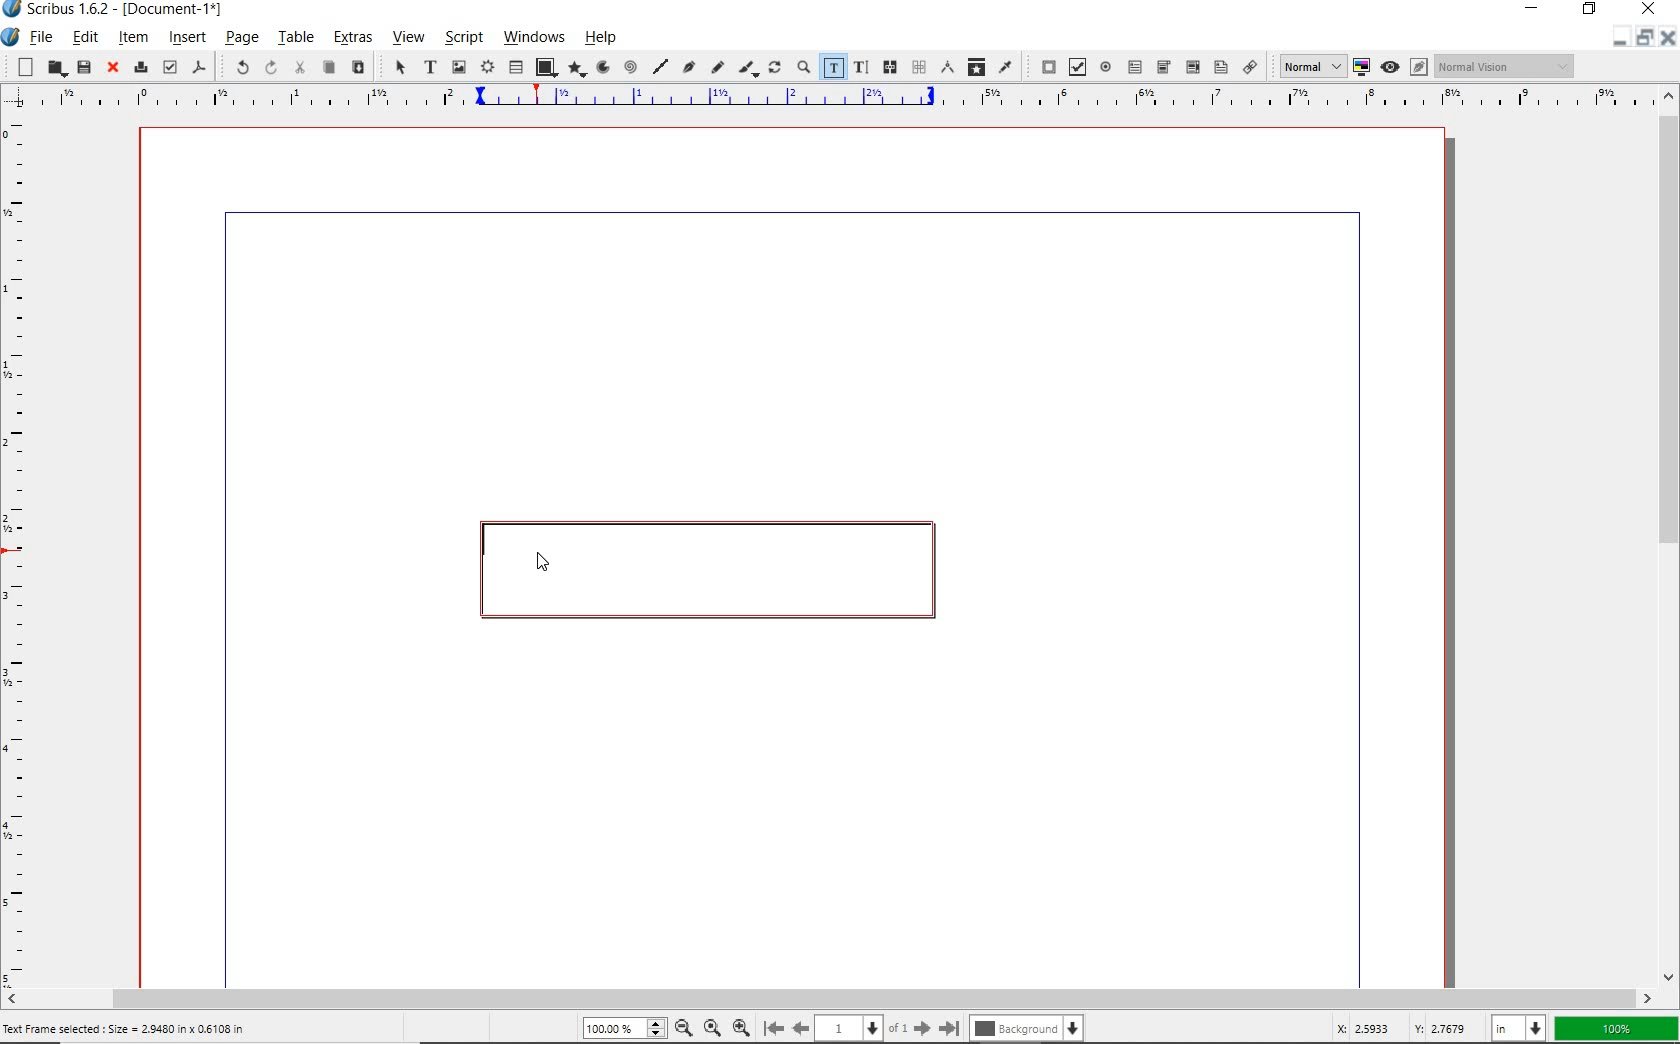 The image size is (1680, 1044). What do you see at coordinates (703, 570) in the screenshot?
I see `TEXT FRAME` at bounding box center [703, 570].